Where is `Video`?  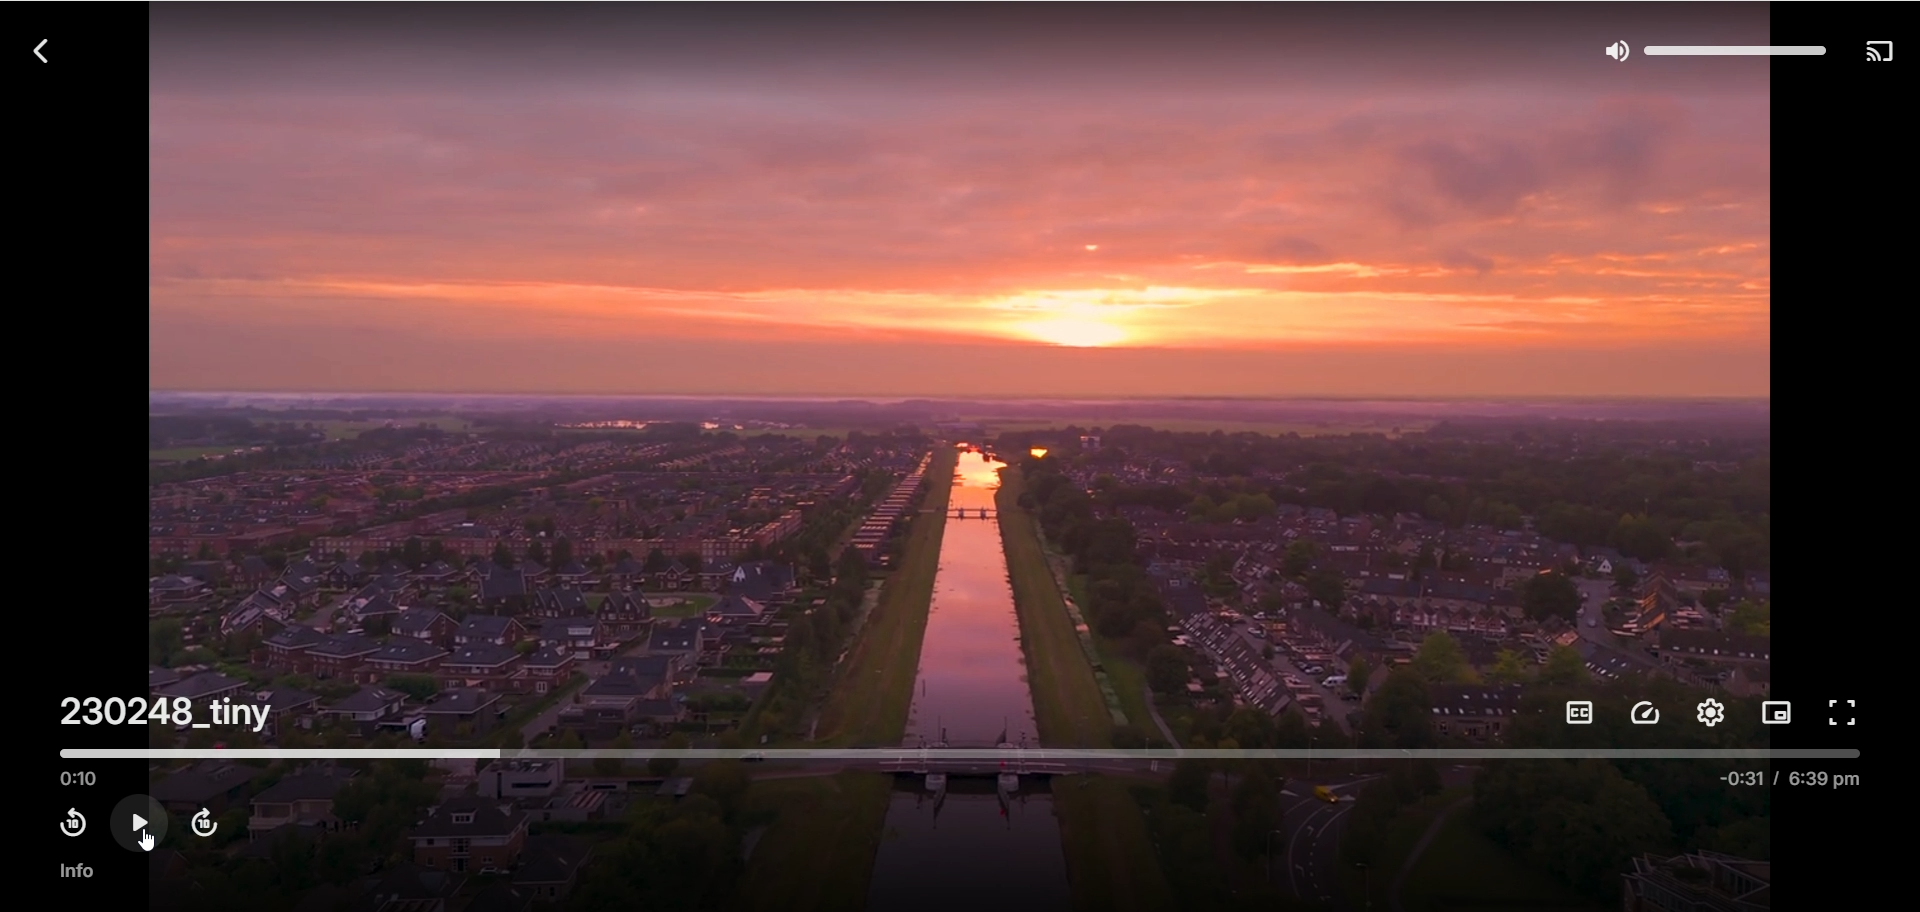
Video is located at coordinates (965, 375).